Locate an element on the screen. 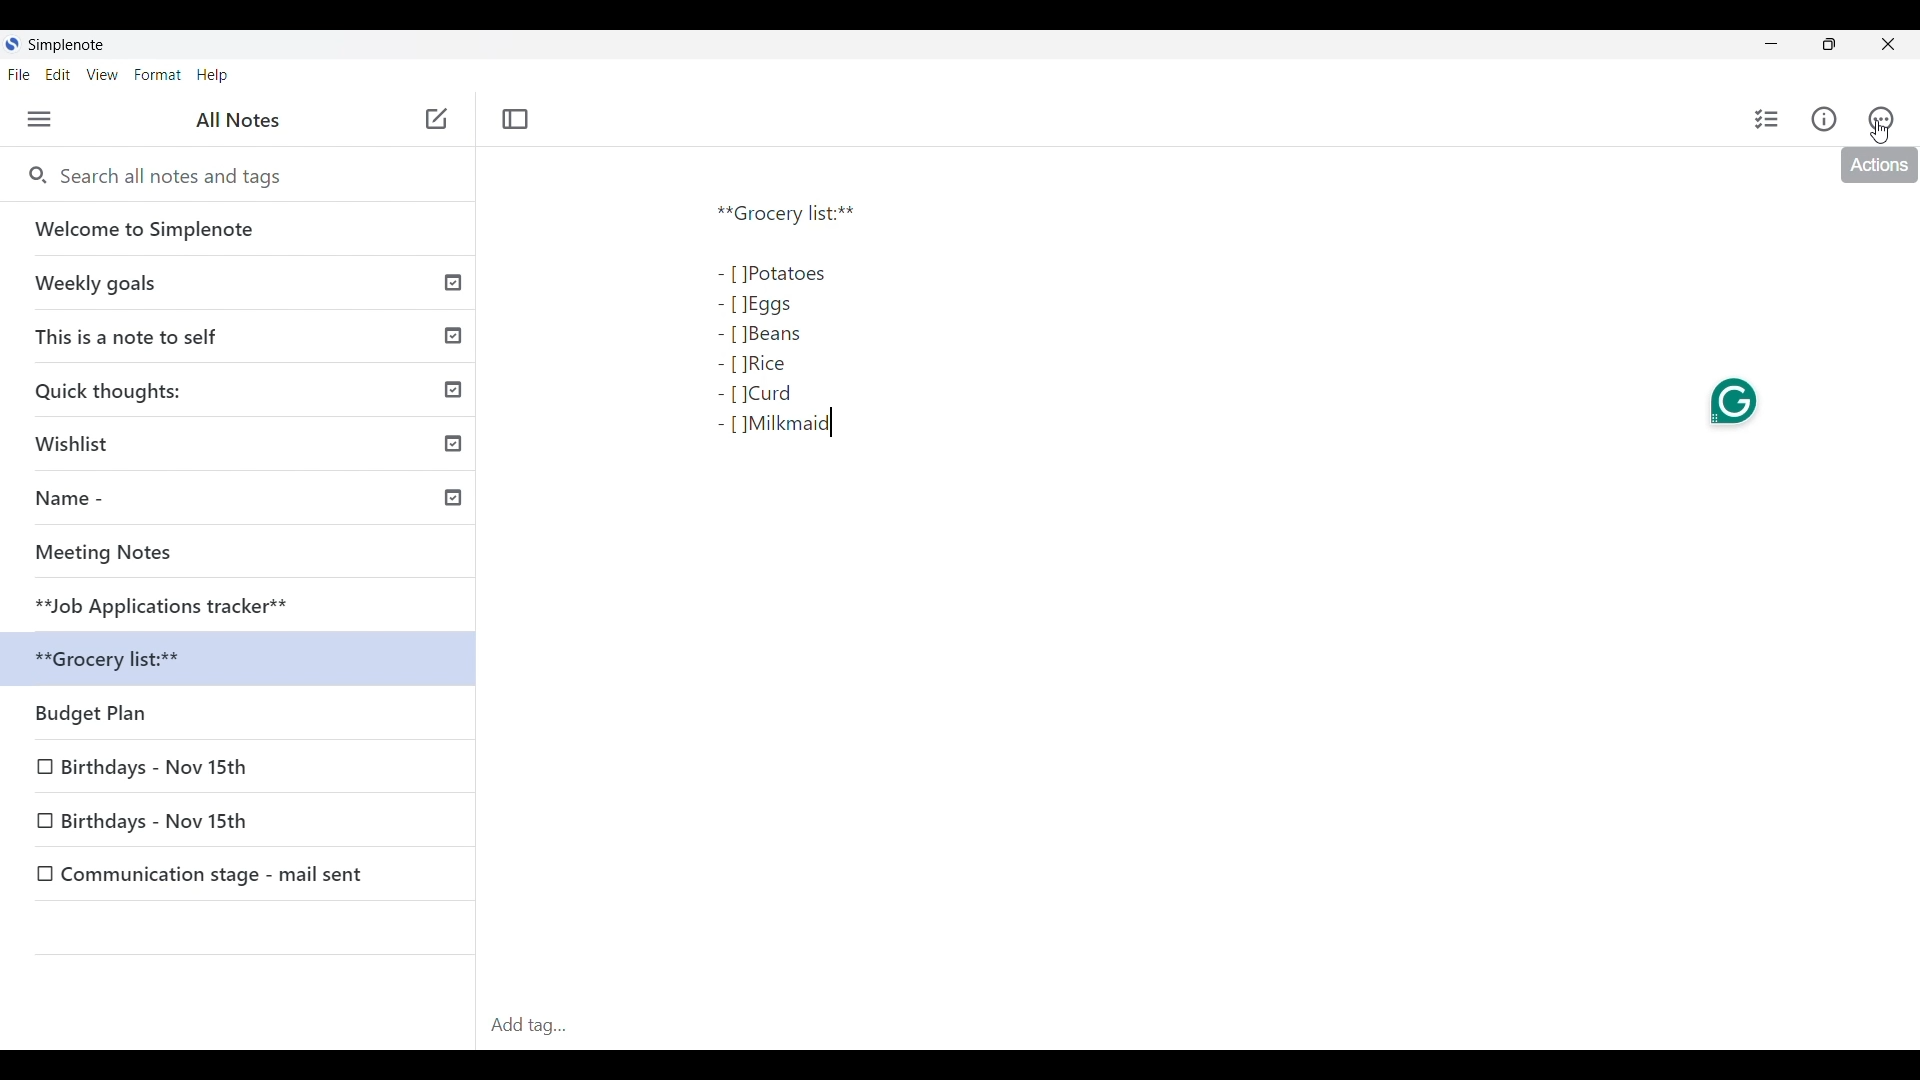 The height and width of the screenshot is (1080, 1920). File is located at coordinates (19, 74).